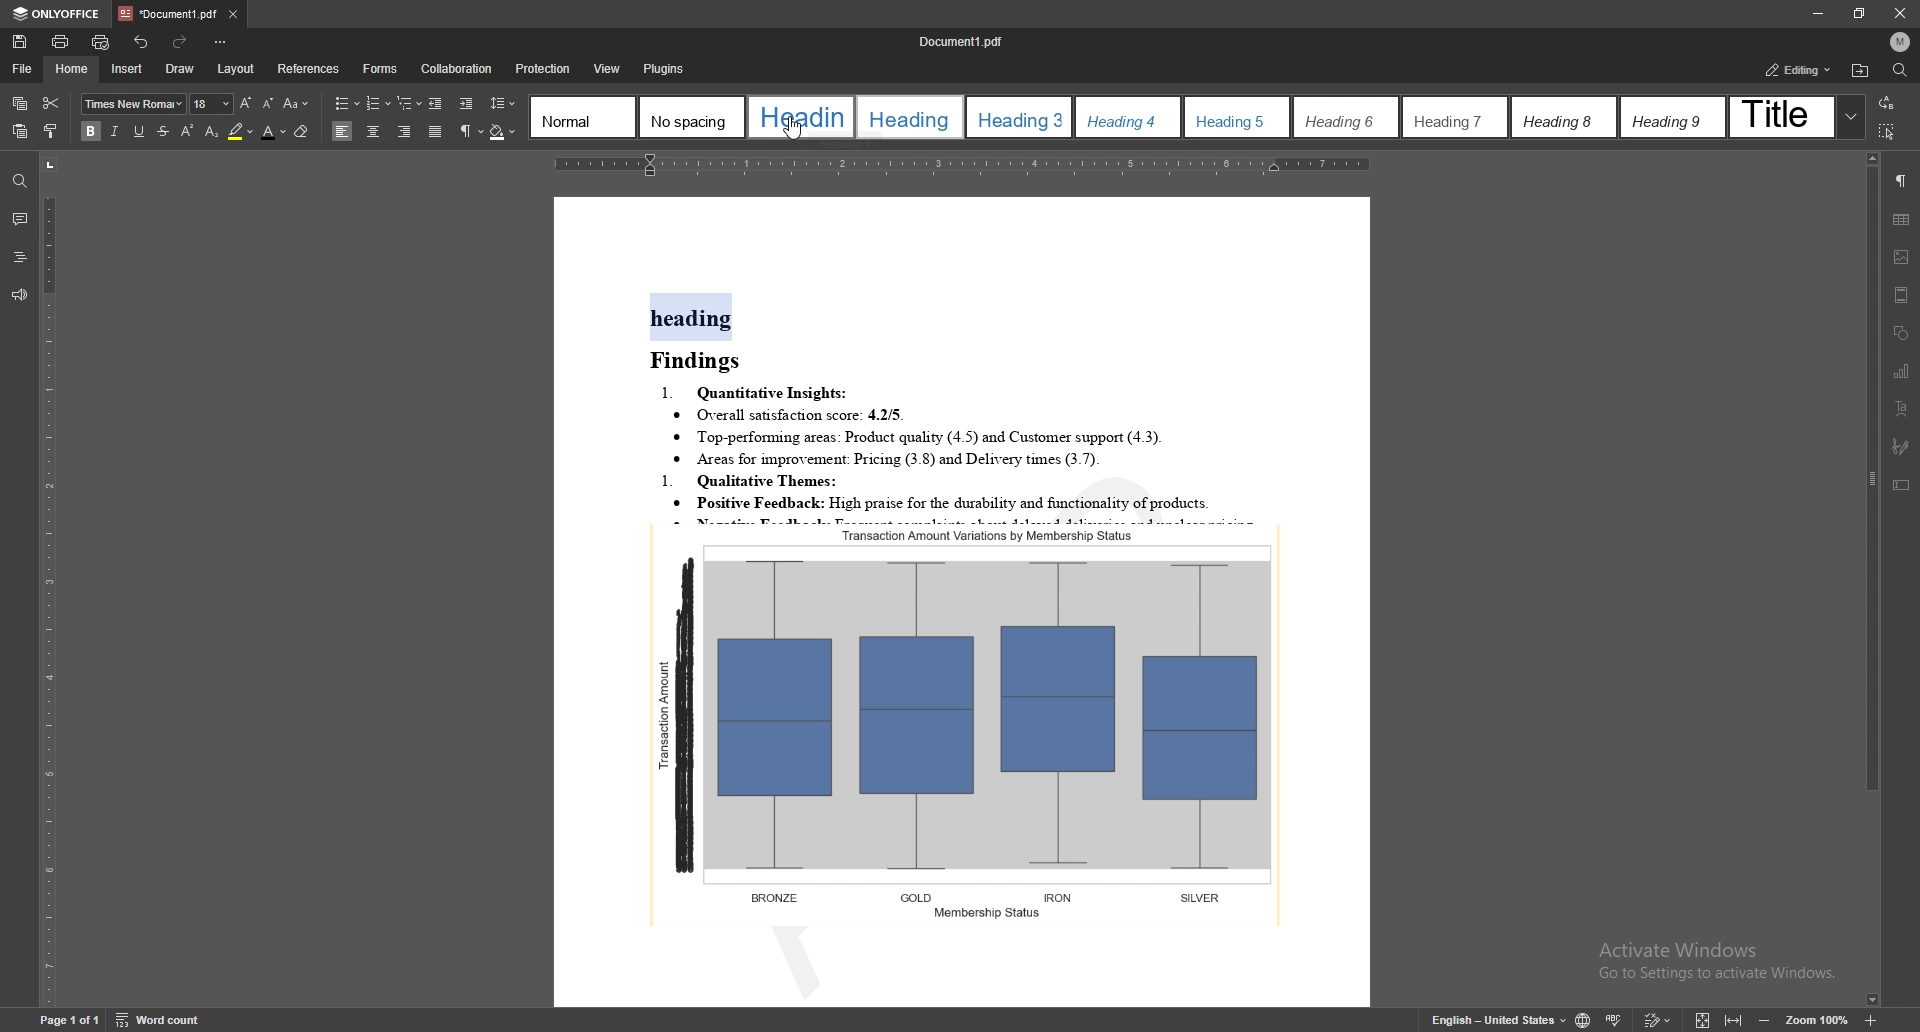 This screenshot has height=1032, width=1920. What do you see at coordinates (375, 69) in the screenshot?
I see `Forms` at bounding box center [375, 69].